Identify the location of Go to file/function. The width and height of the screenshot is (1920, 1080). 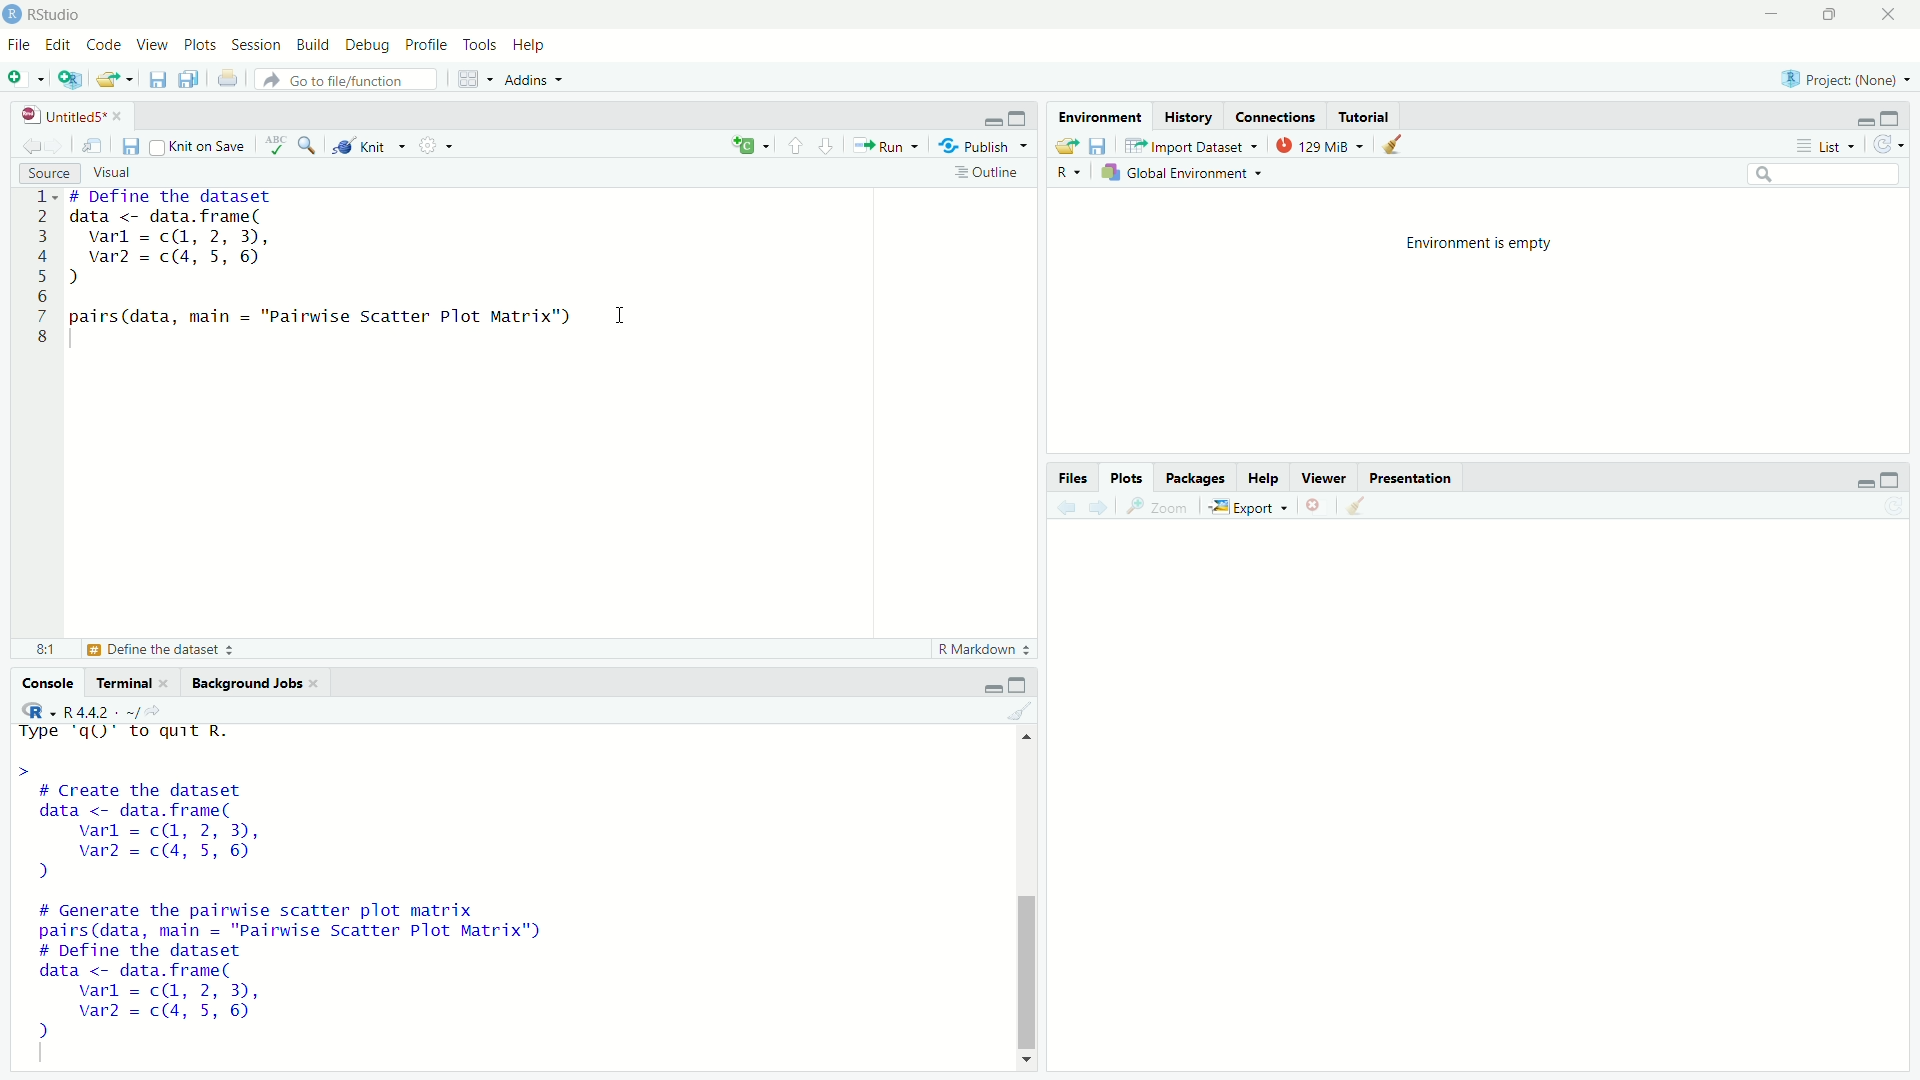
(345, 78).